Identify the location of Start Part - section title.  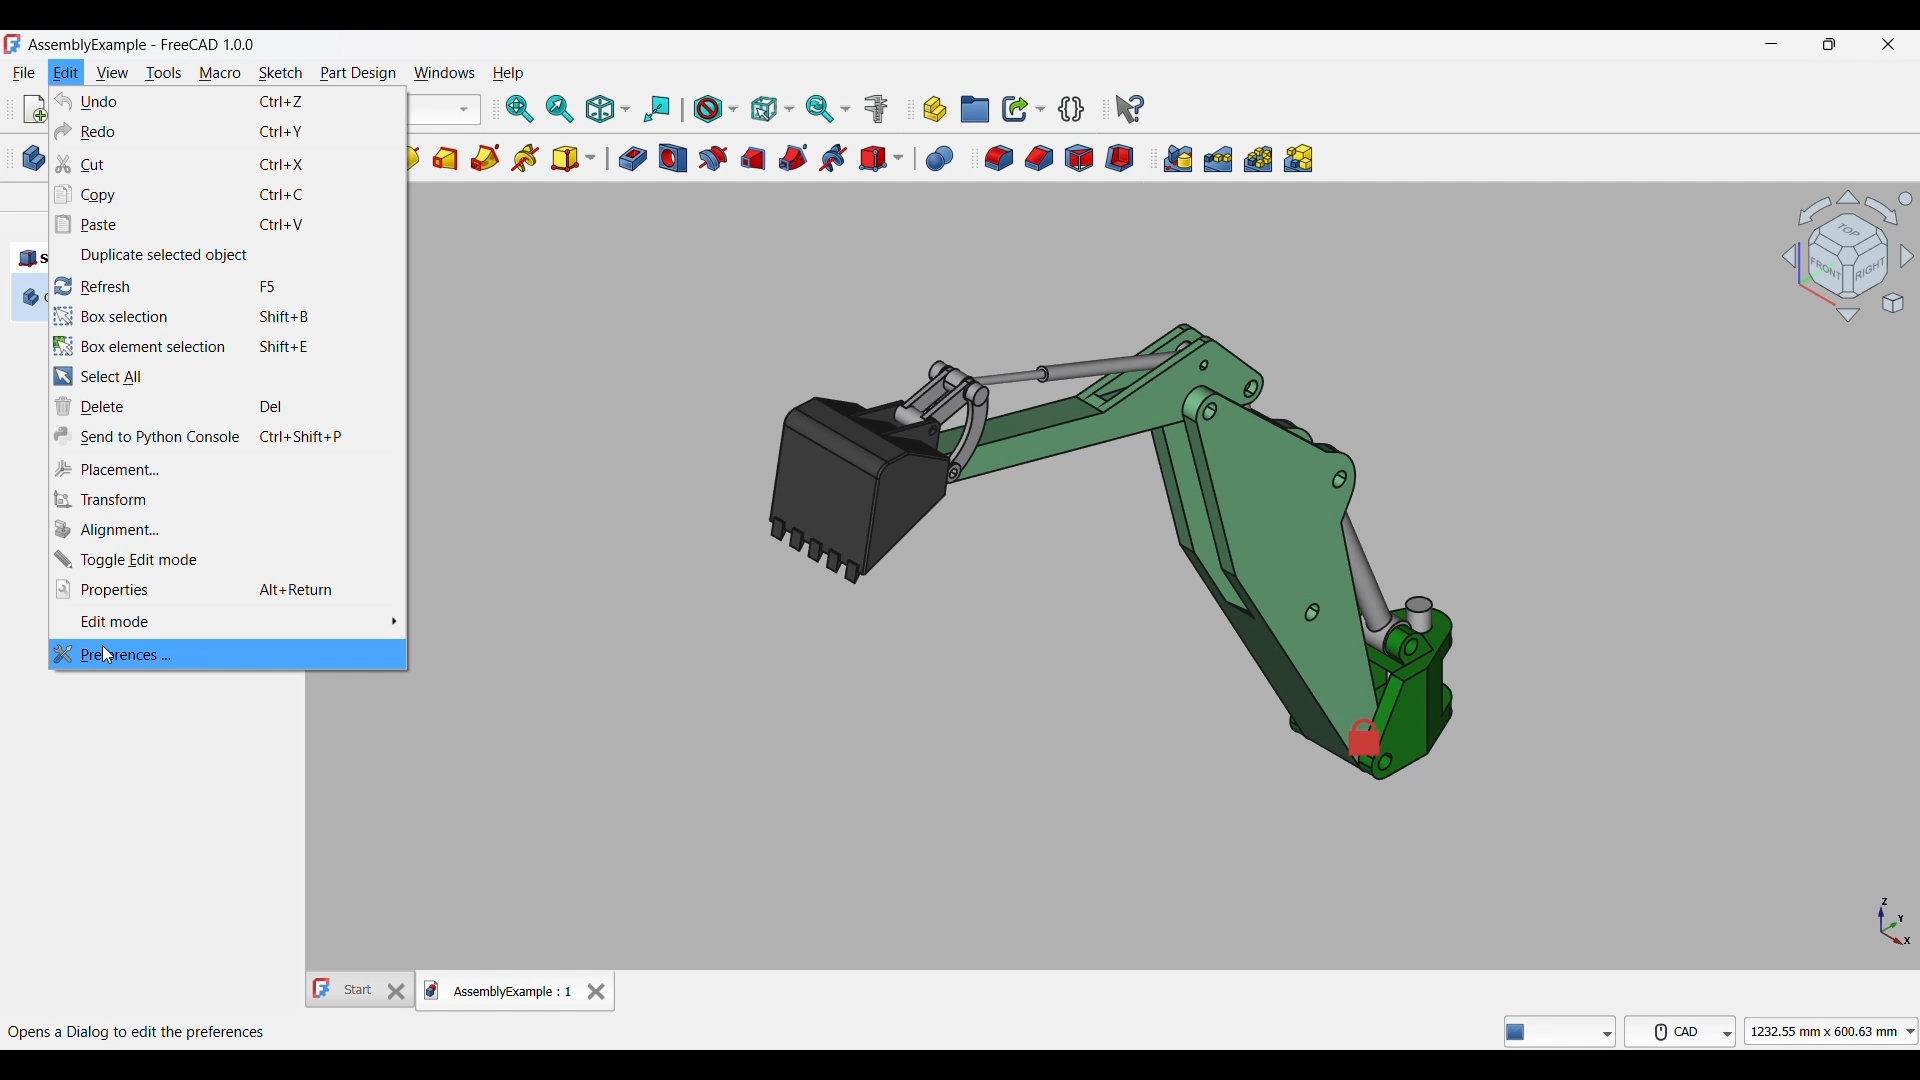
(30, 259).